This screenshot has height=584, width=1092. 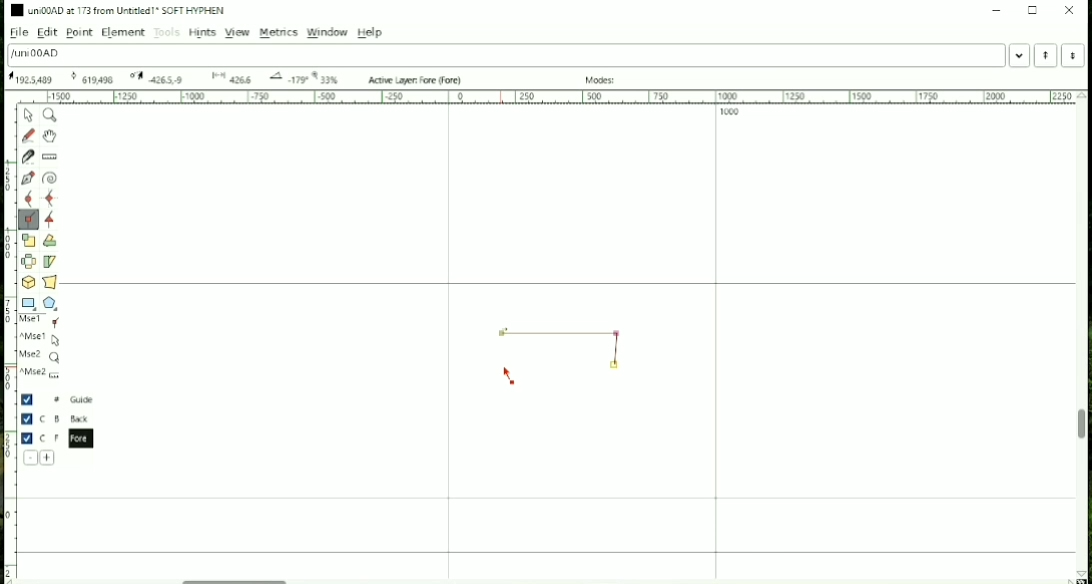 What do you see at coordinates (588, 351) in the screenshot?
I see `Line` at bounding box center [588, 351].